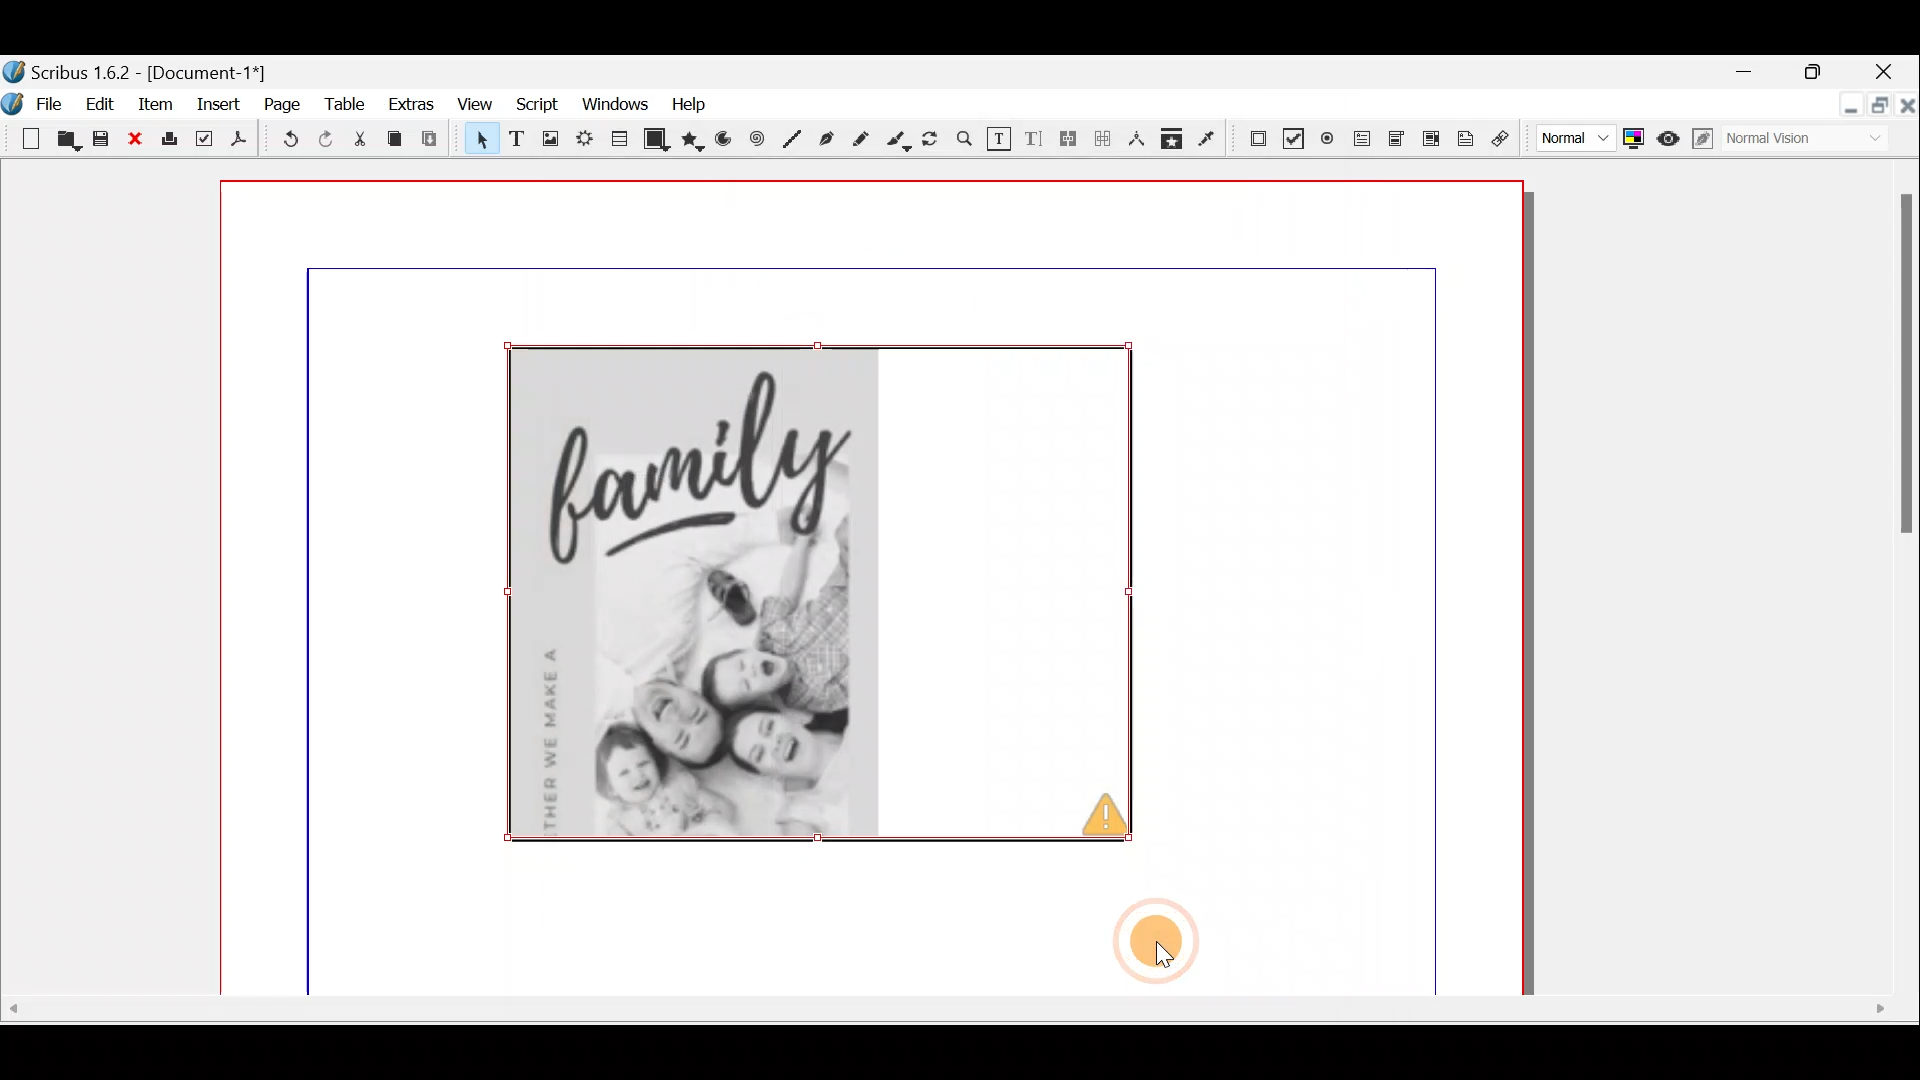 The height and width of the screenshot is (1080, 1920). I want to click on Render frame, so click(584, 142).